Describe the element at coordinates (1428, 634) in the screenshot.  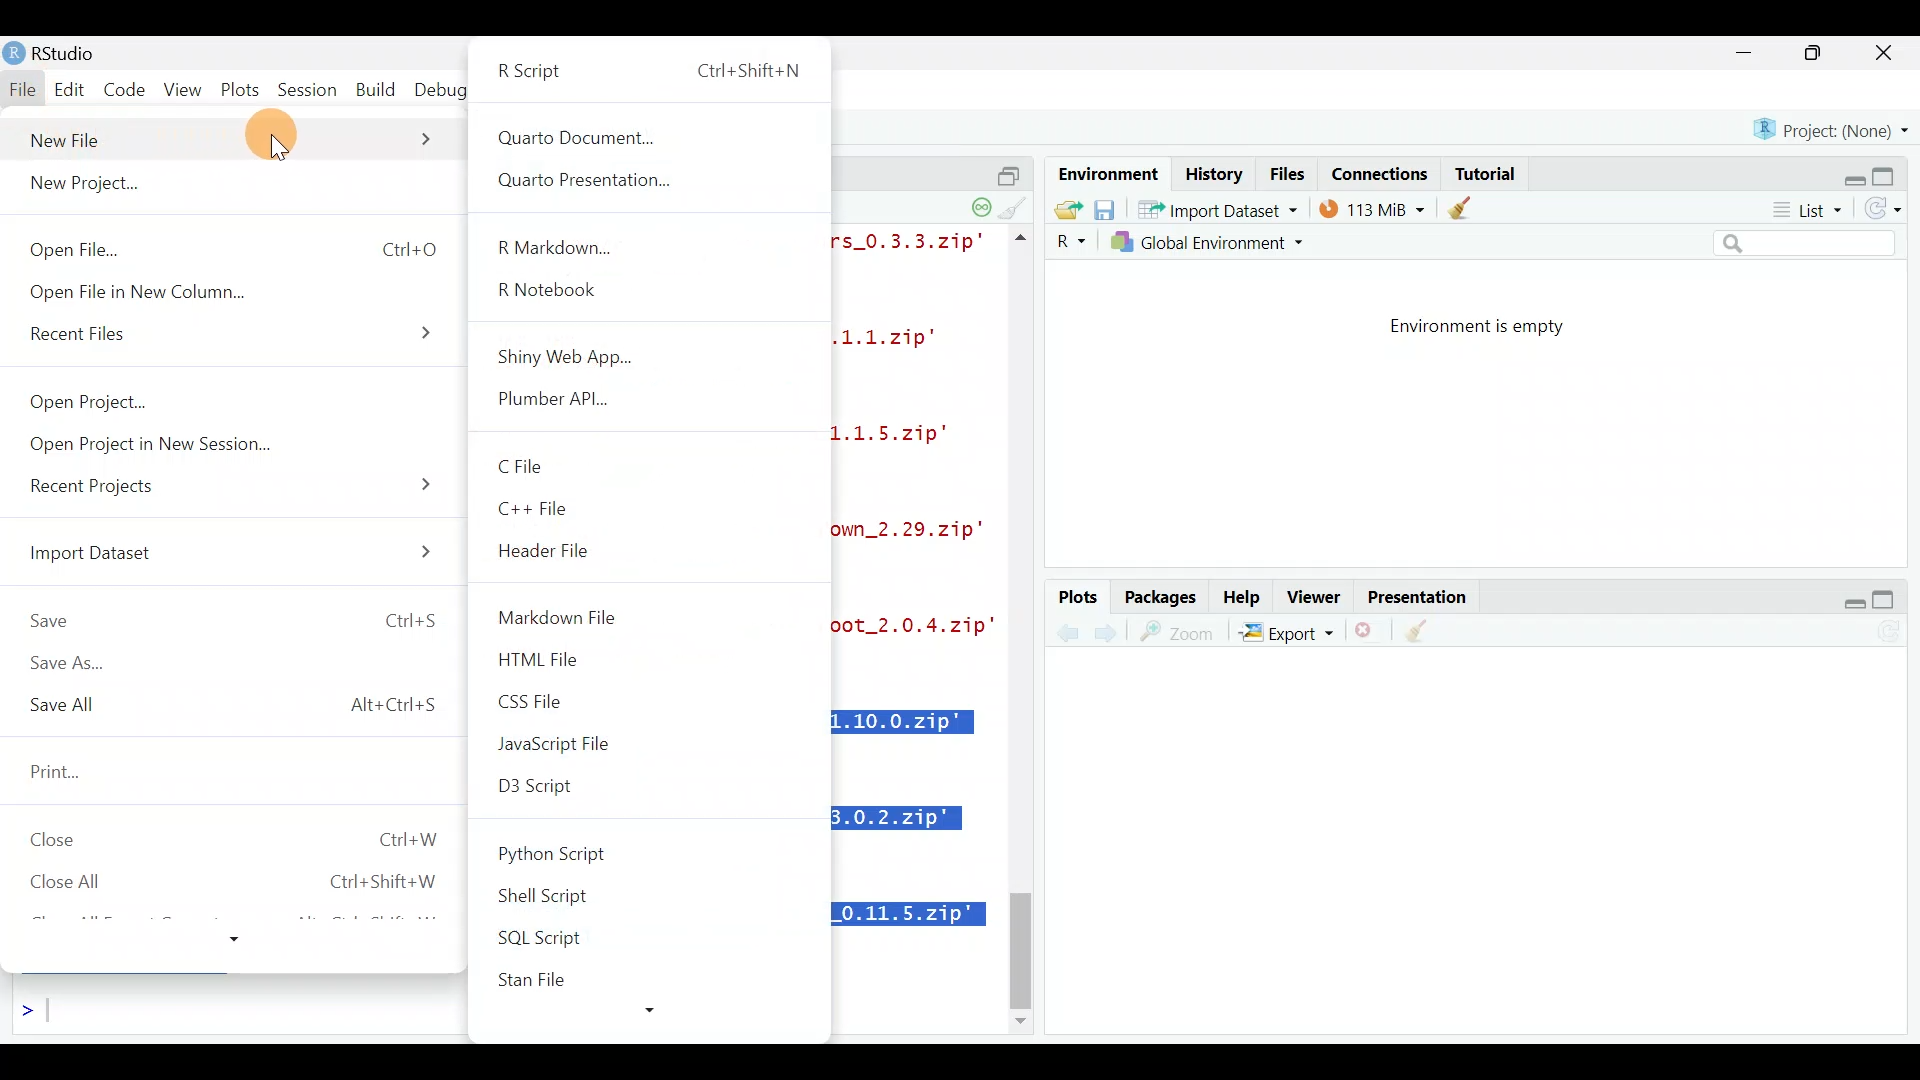
I see `clear all plots` at that location.